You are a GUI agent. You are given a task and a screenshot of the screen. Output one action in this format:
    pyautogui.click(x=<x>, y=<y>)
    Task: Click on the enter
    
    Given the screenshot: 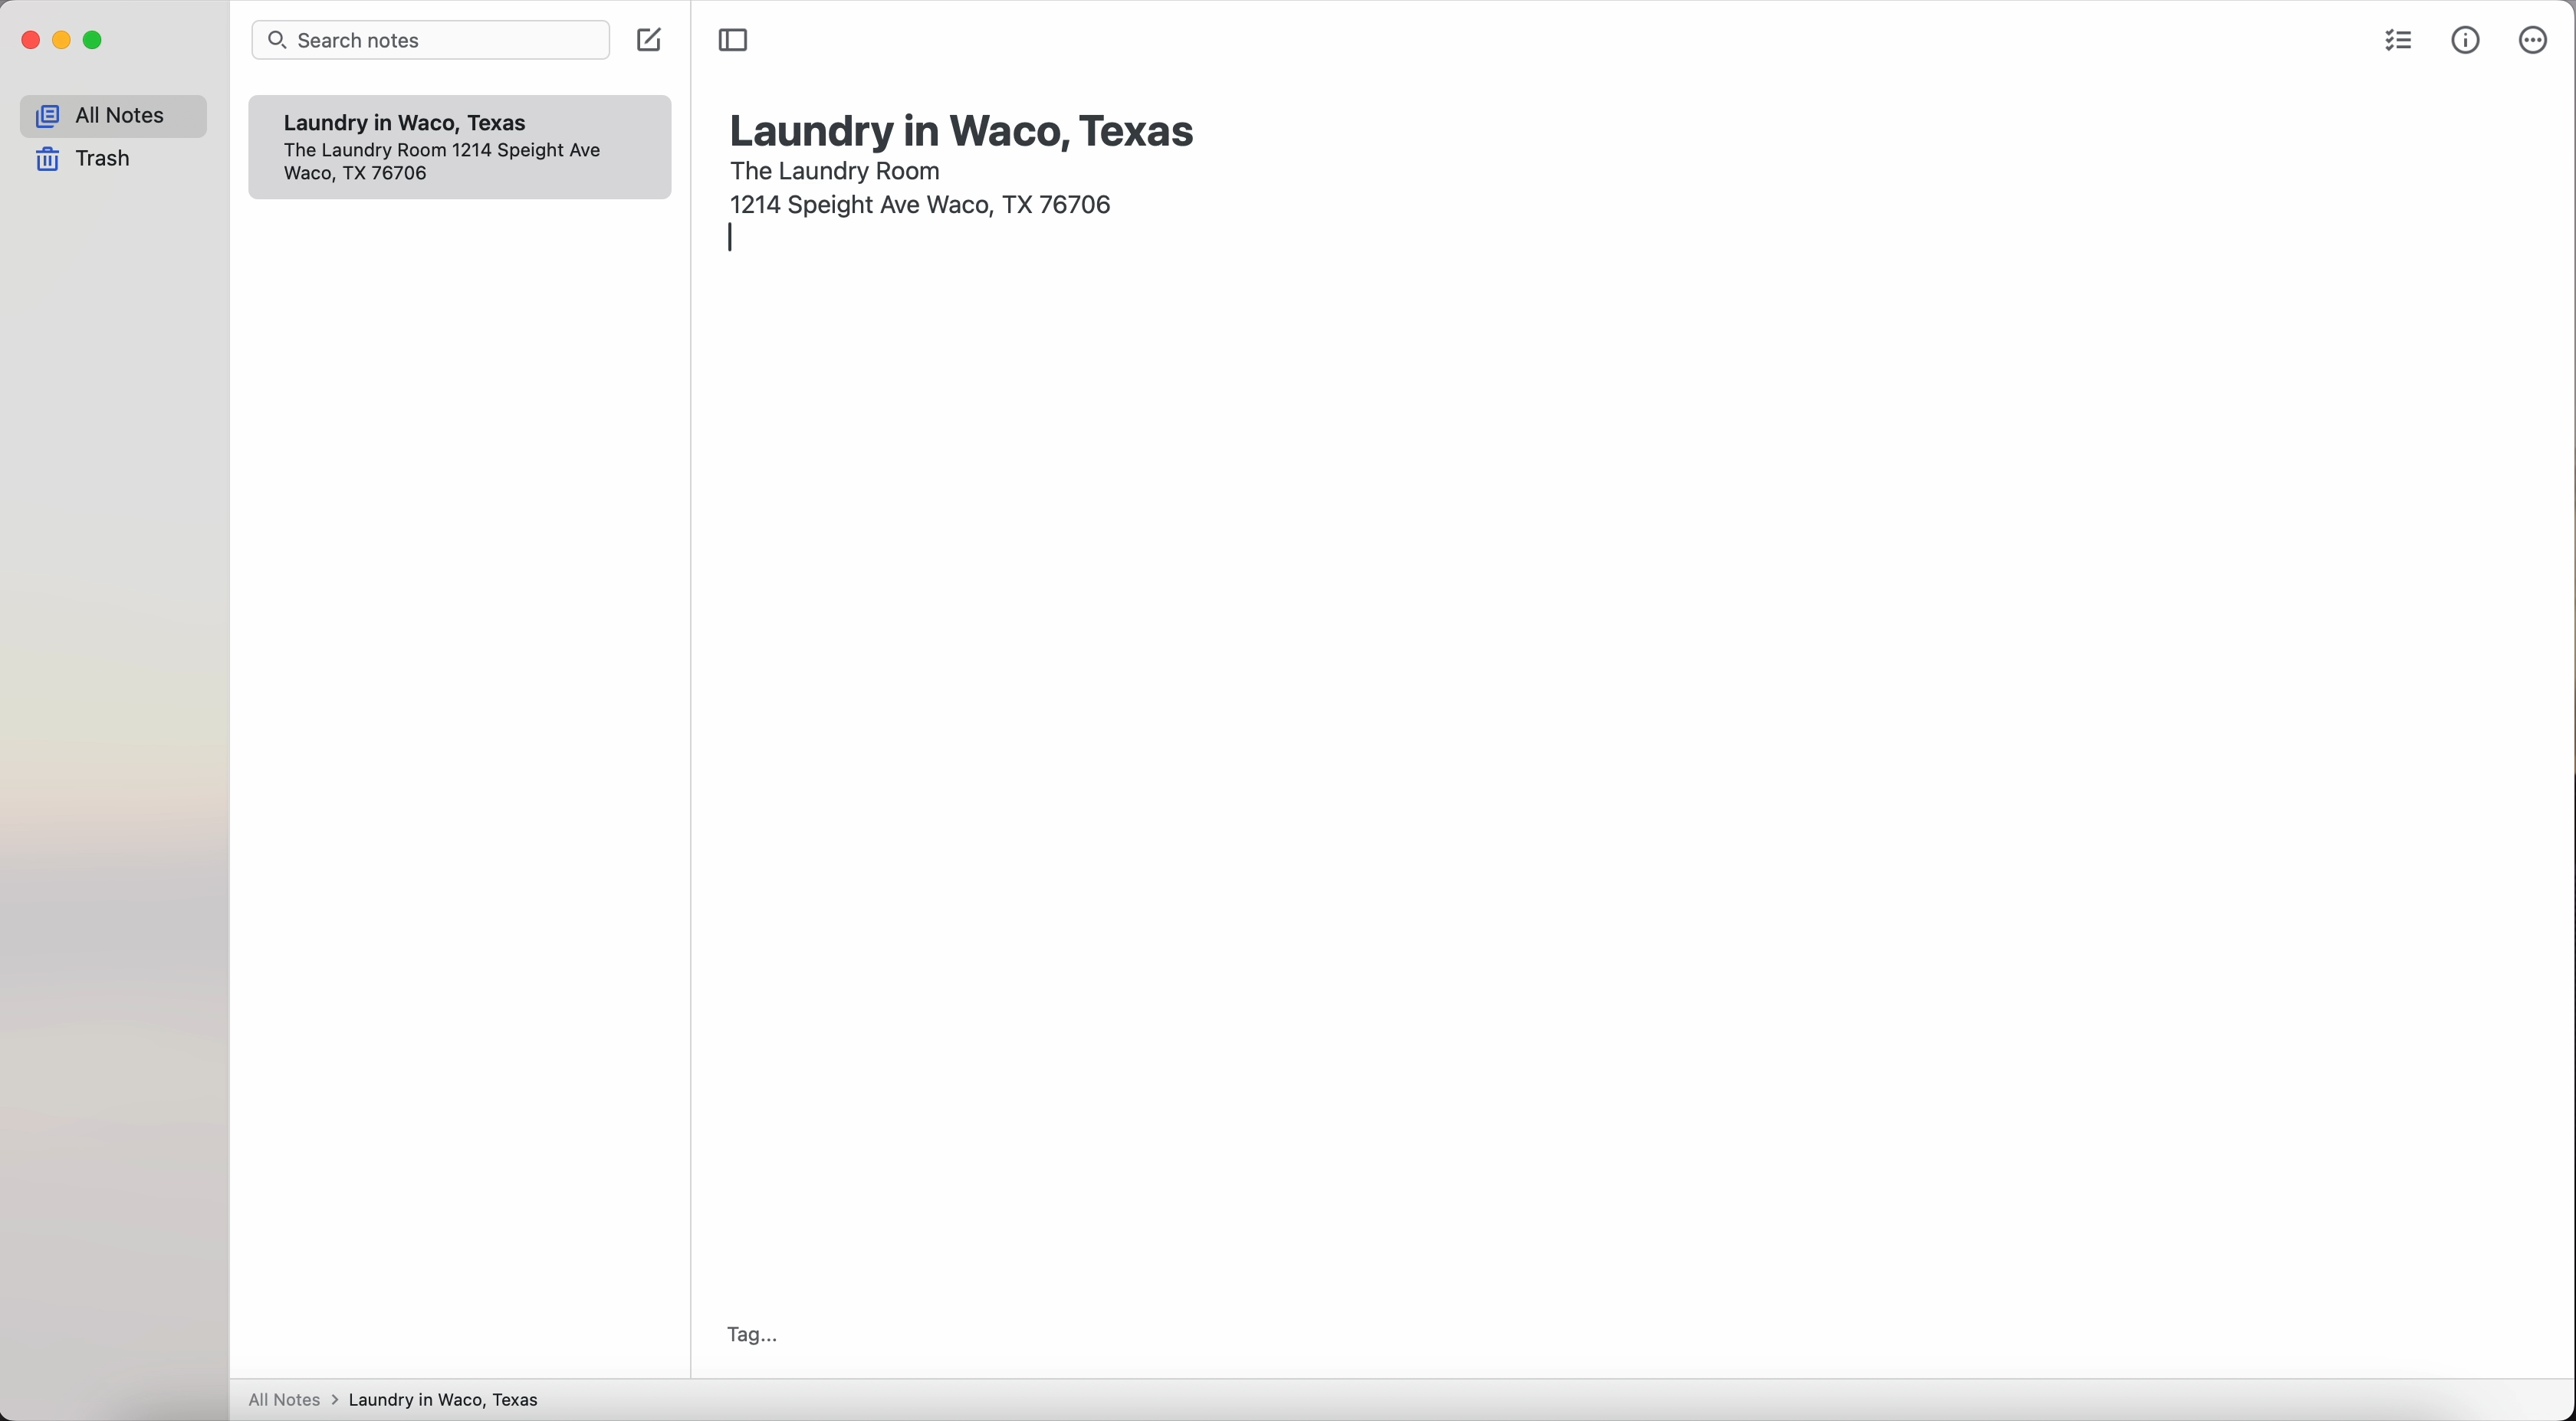 What is the action you would take?
    pyautogui.click(x=730, y=240)
    